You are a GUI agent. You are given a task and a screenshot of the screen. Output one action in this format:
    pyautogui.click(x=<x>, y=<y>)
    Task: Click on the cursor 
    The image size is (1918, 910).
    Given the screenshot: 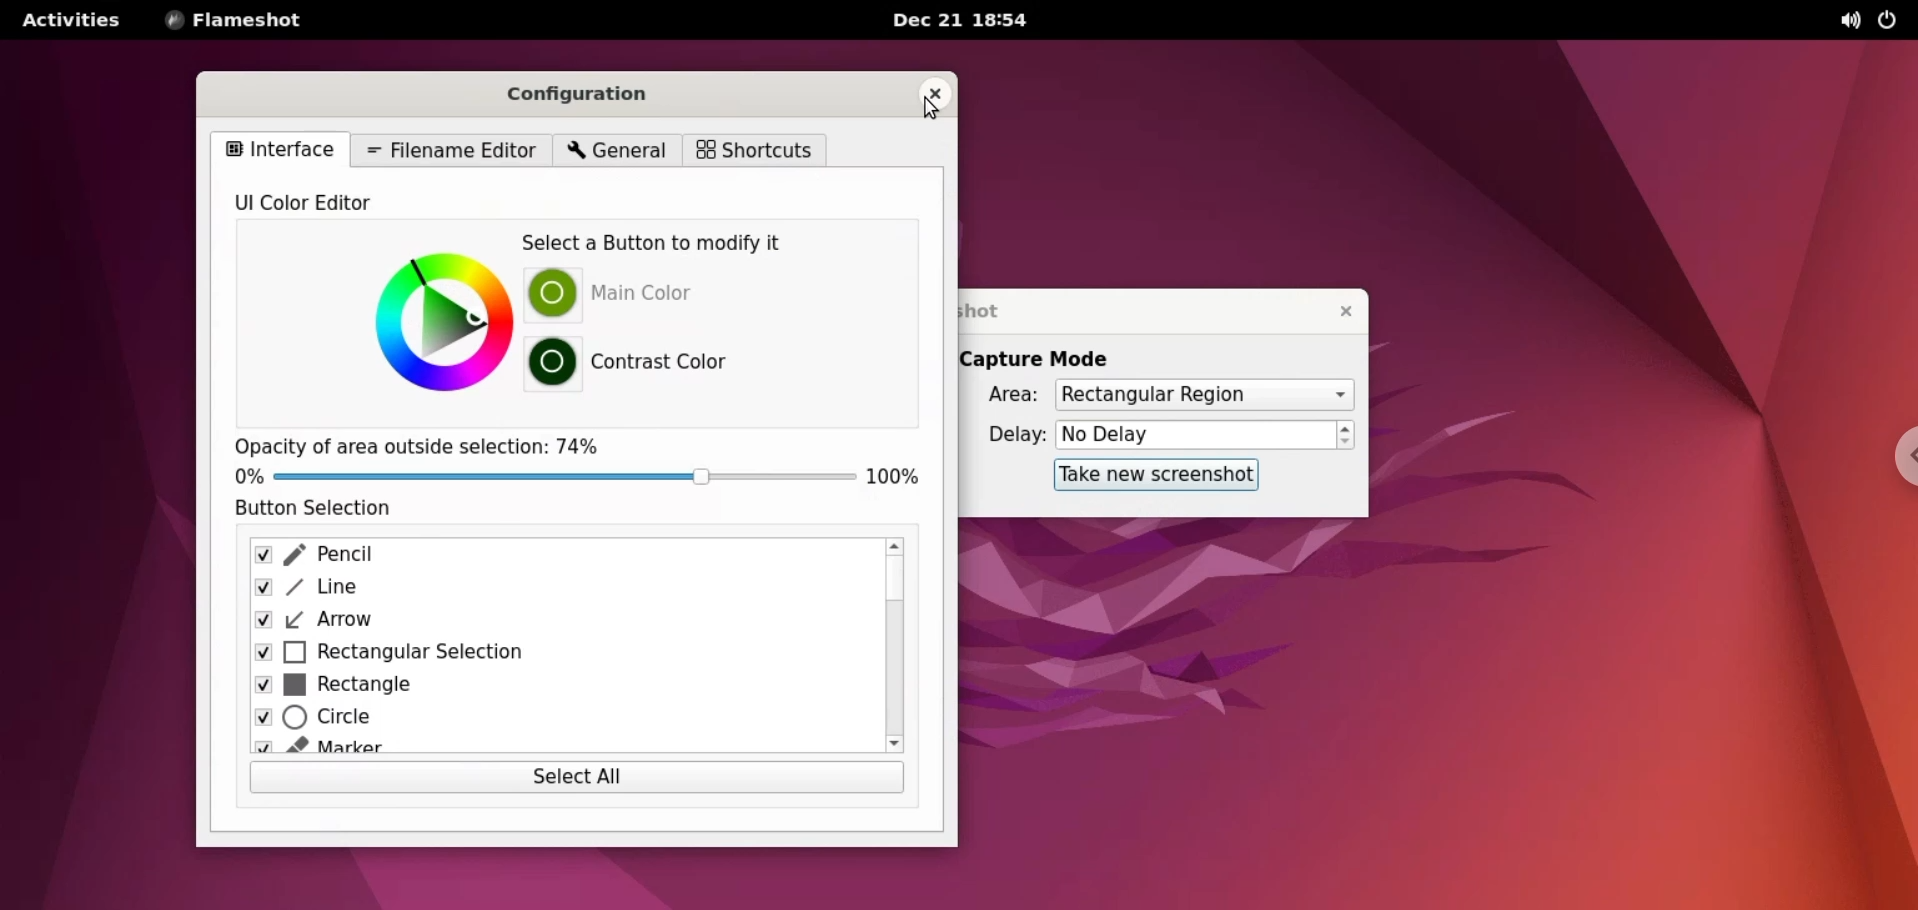 What is the action you would take?
    pyautogui.click(x=938, y=110)
    